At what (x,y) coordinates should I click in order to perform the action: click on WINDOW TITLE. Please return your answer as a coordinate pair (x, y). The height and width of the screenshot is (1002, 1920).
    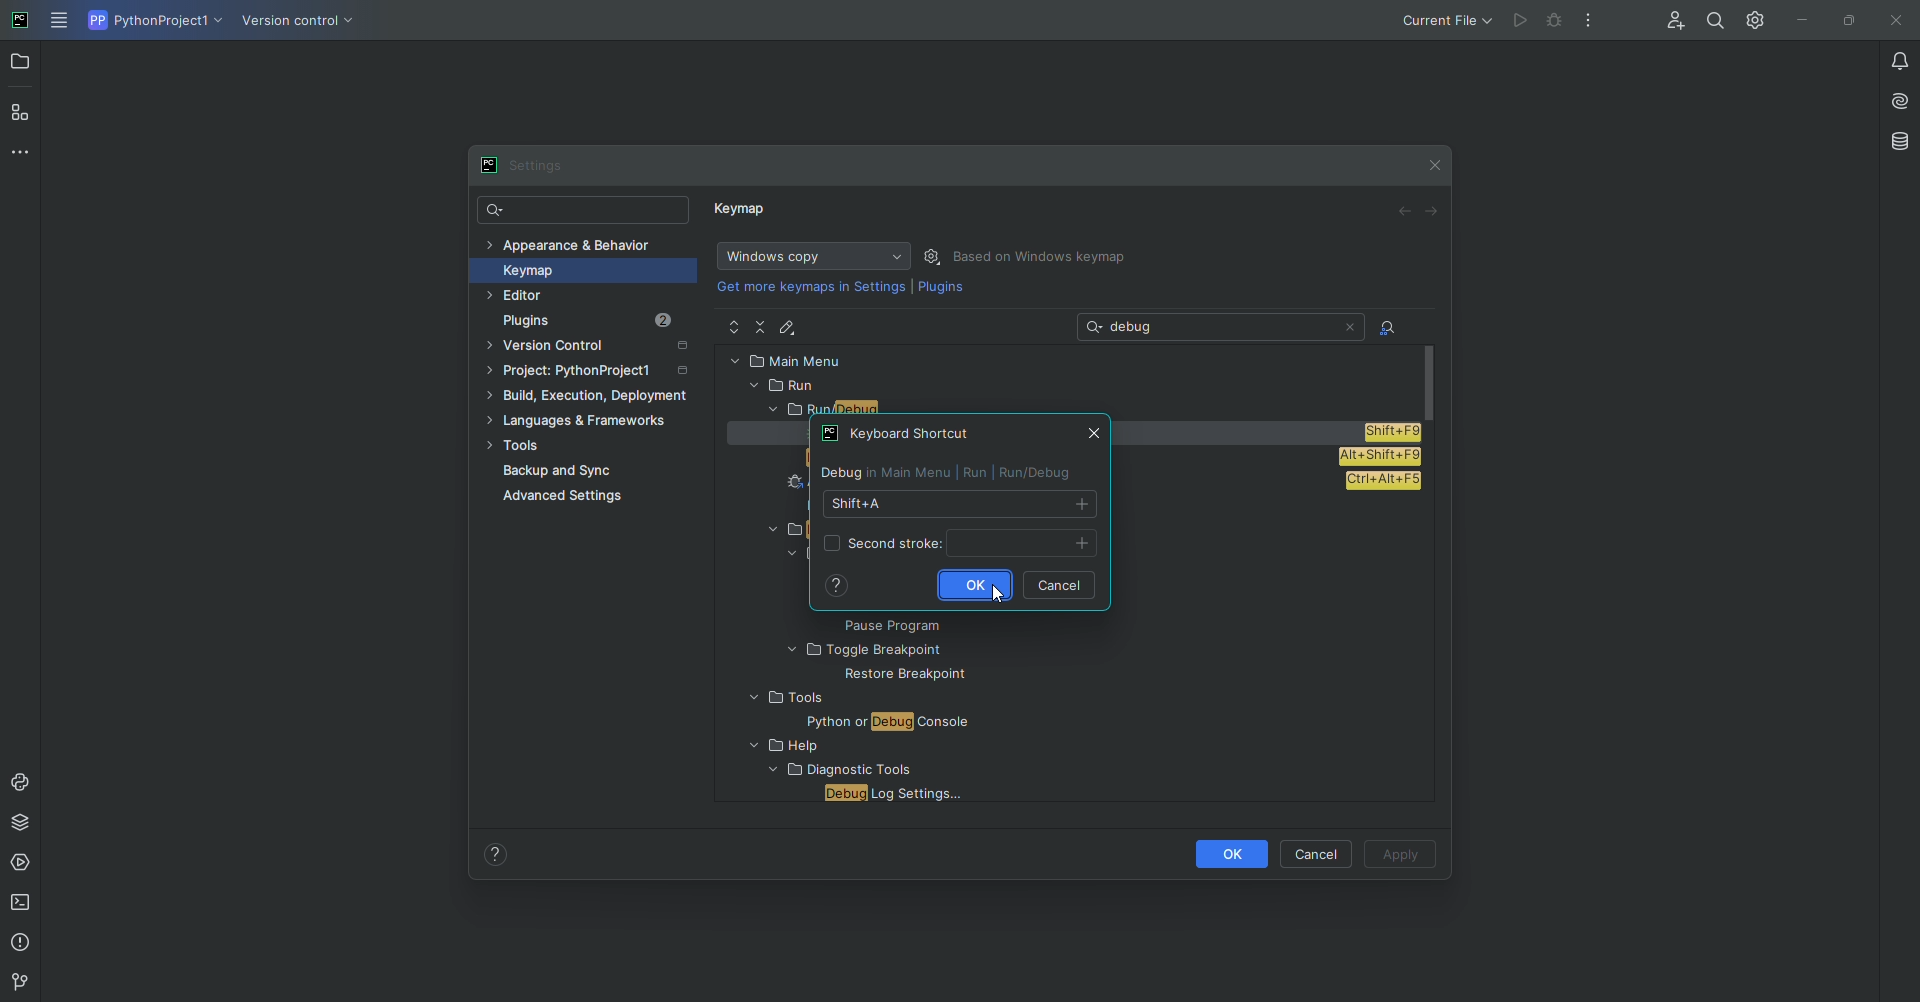
    Looking at the image, I should click on (897, 431).